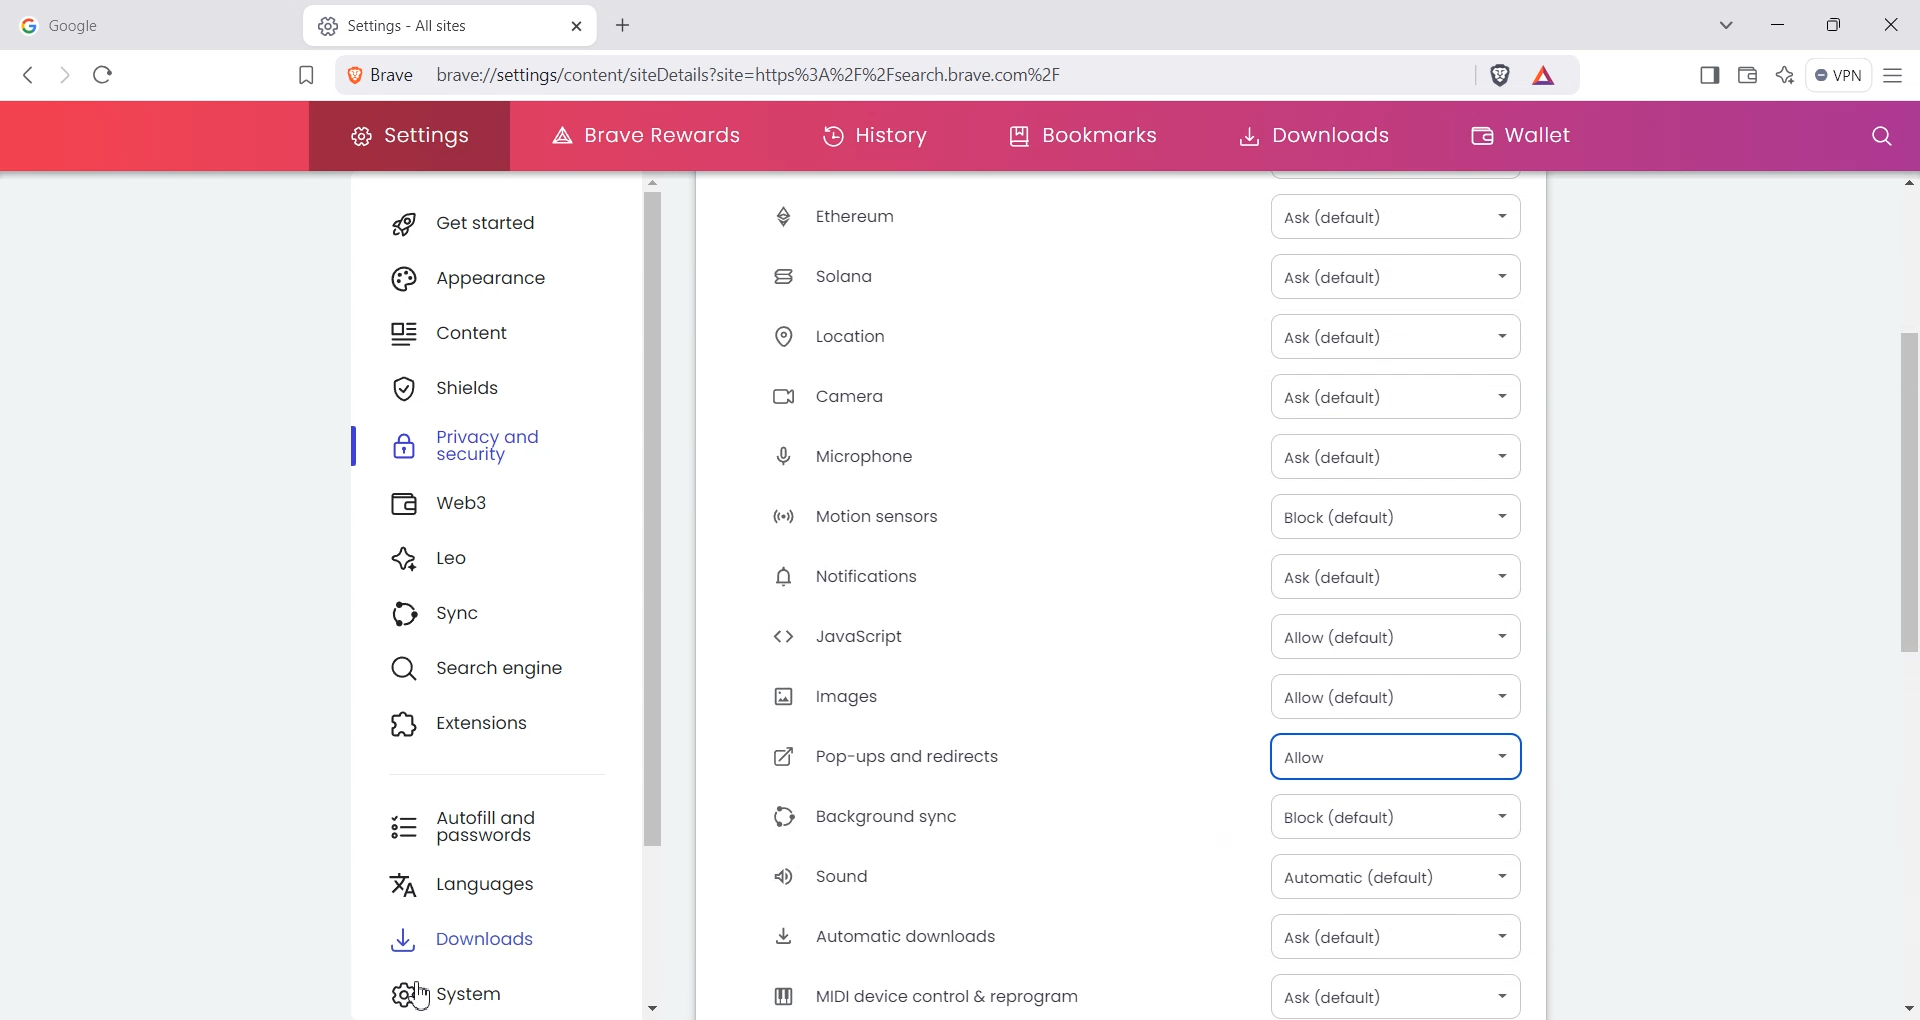 Image resolution: width=1920 pixels, height=1020 pixels. Describe the element at coordinates (1312, 136) in the screenshot. I see `Downloads` at that location.